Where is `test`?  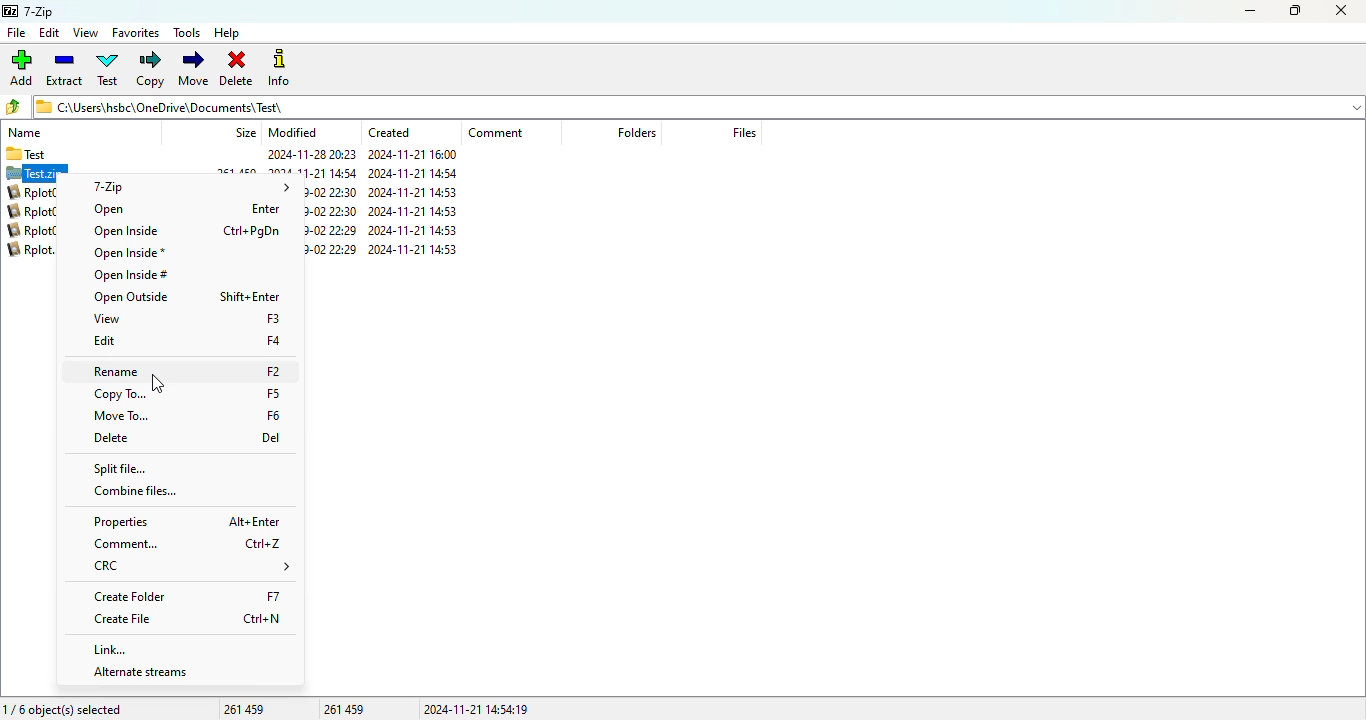
test is located at coordinates (108, 69).